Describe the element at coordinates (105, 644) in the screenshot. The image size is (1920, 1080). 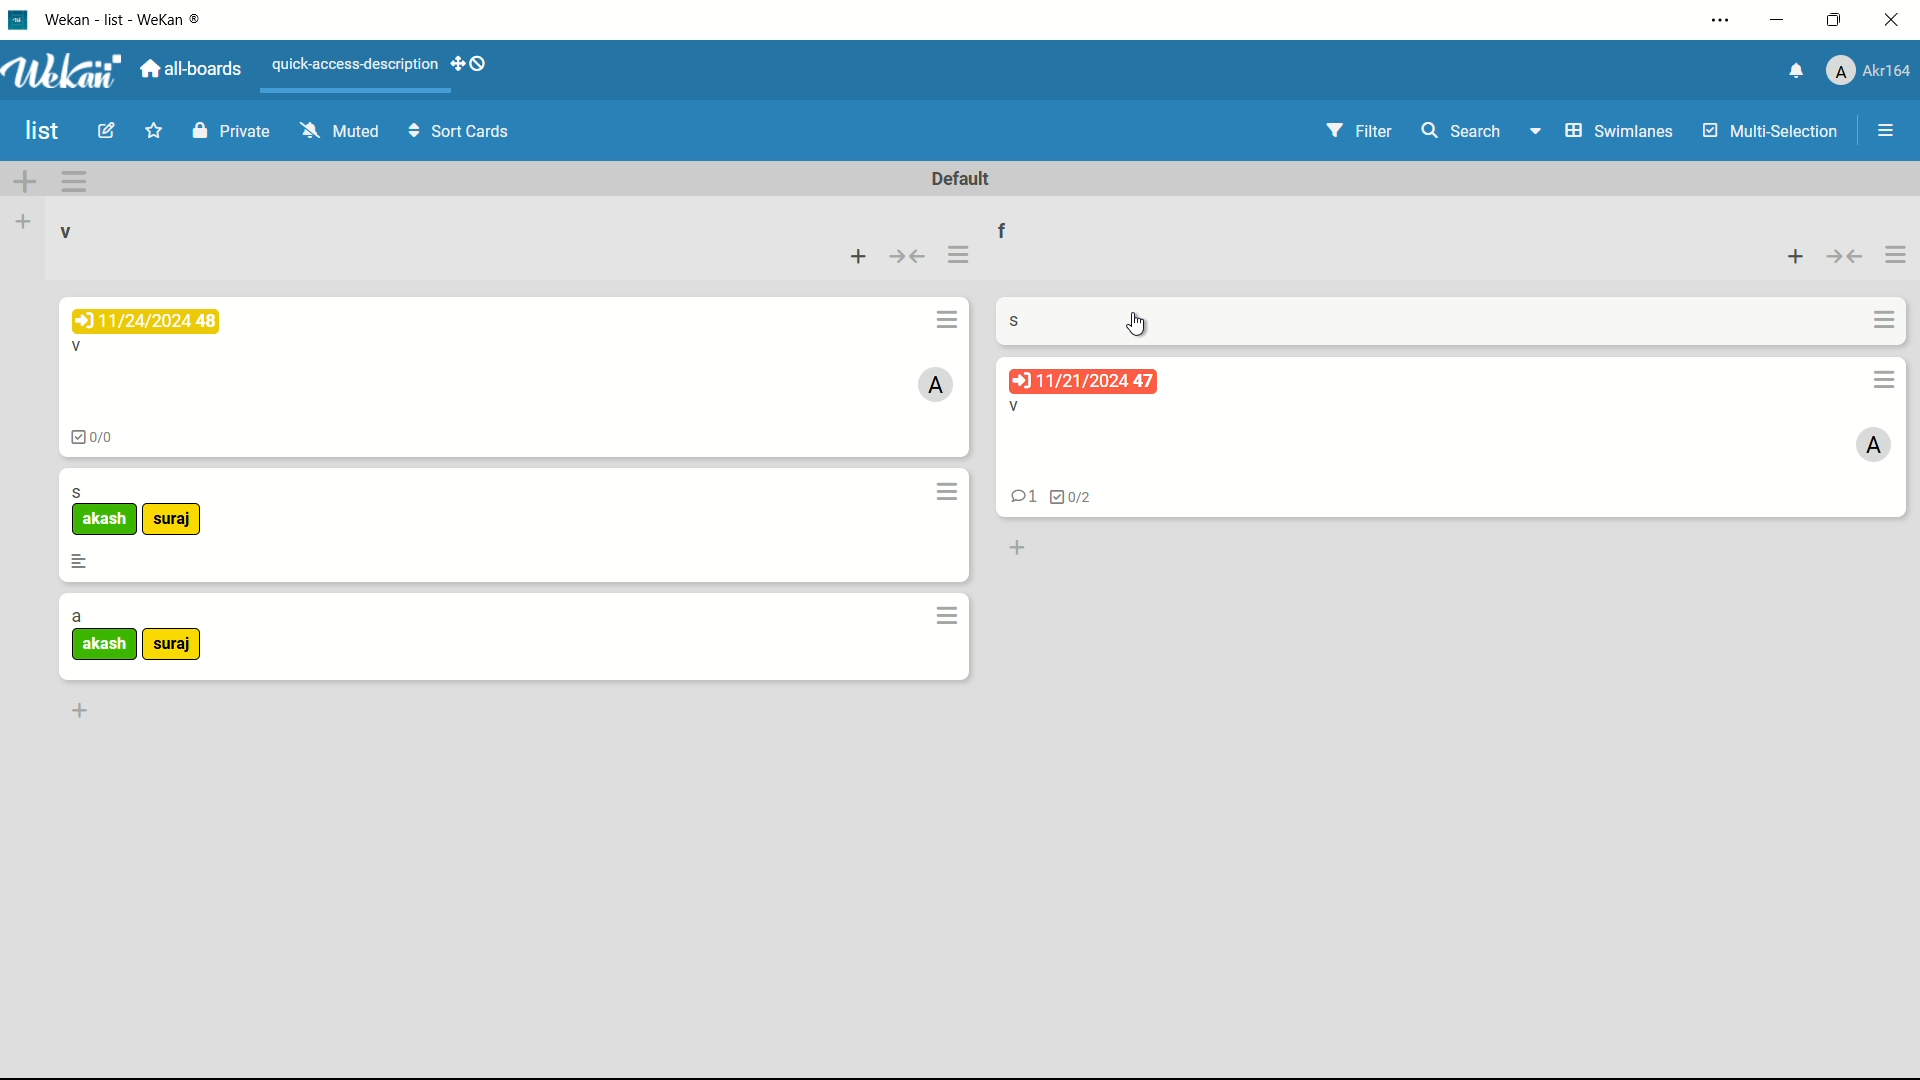
I see `label-1` at that location.